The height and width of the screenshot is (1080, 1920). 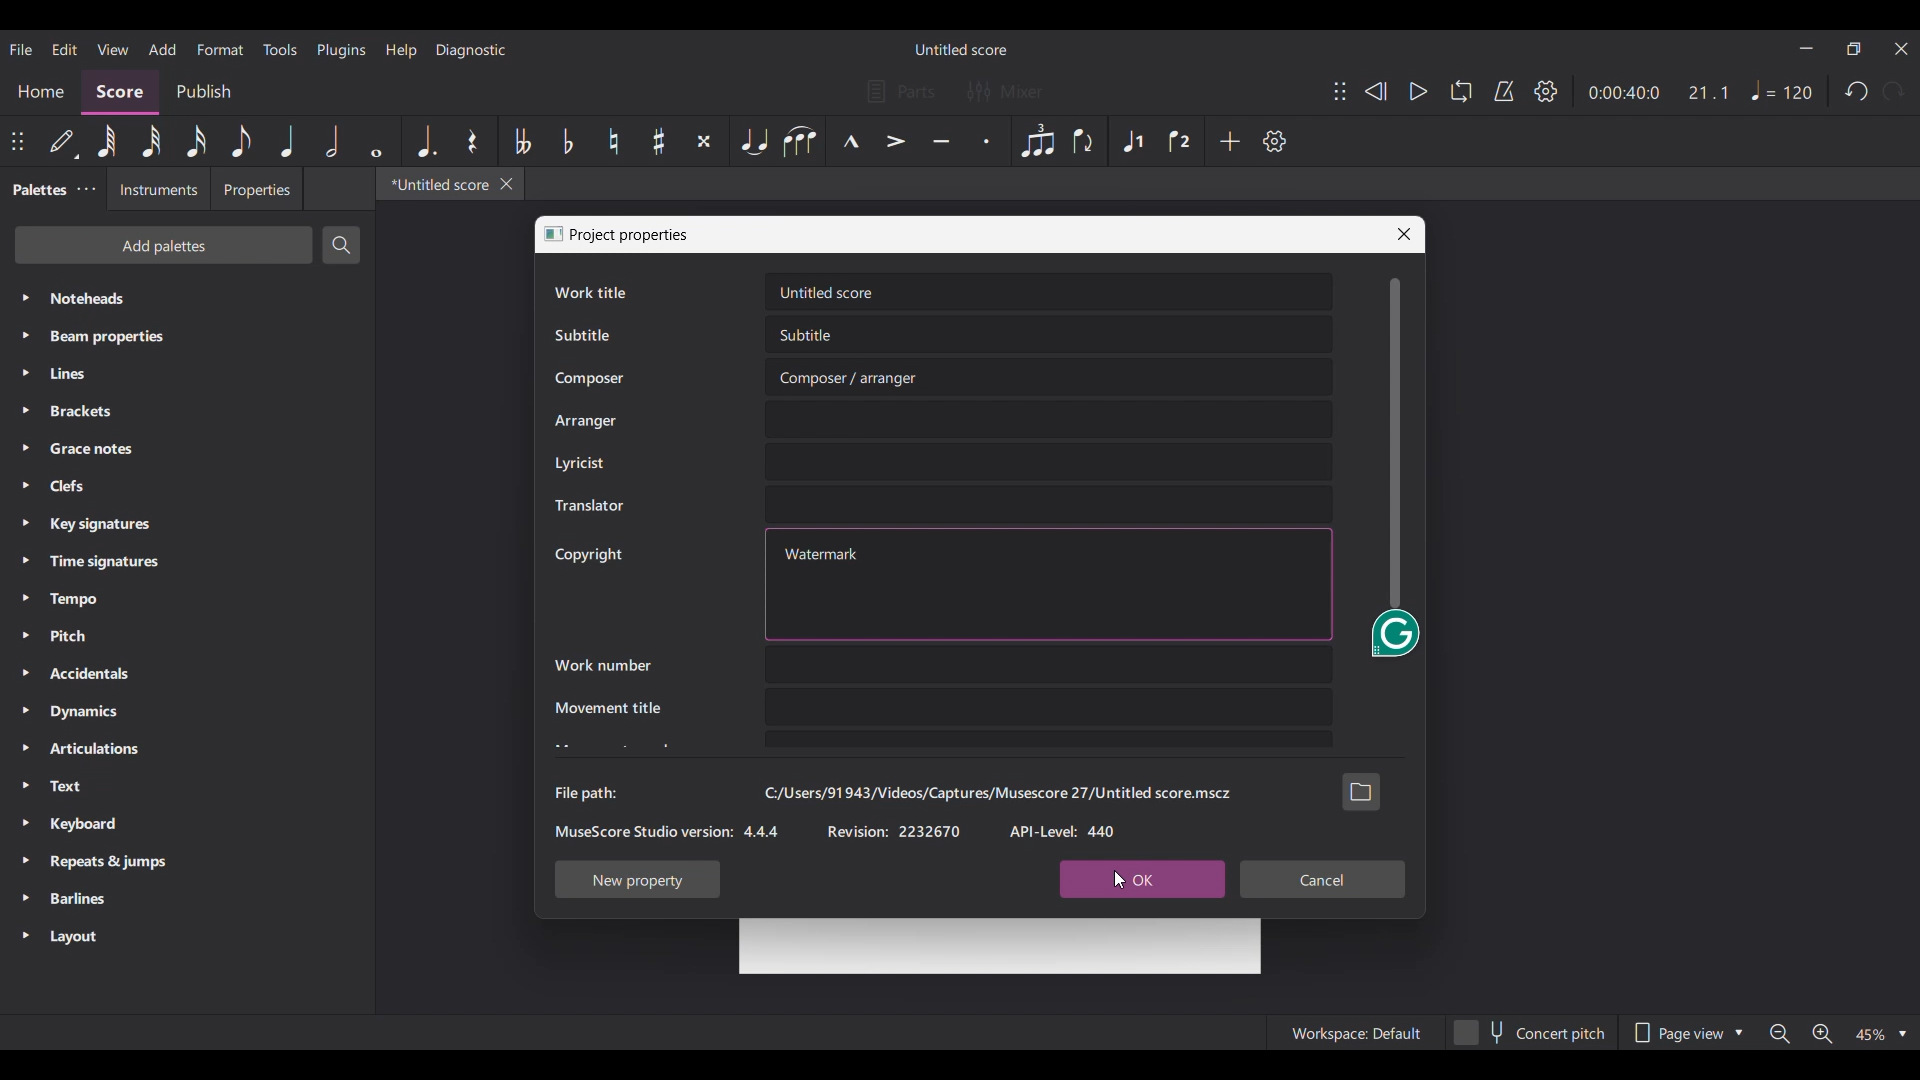 I want to click on Parts settings, so click(x=902, y=91).